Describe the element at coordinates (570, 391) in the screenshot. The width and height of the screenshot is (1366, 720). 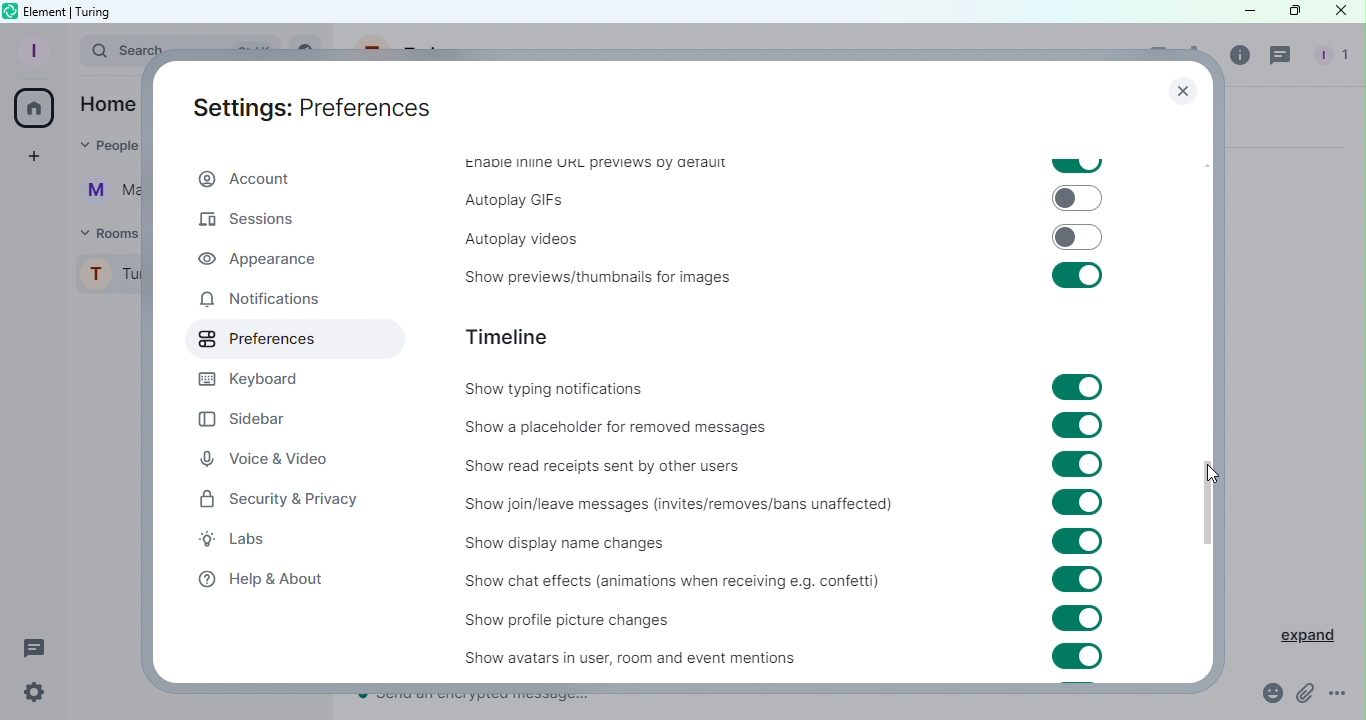
I see `Show typing notifications` at that location.